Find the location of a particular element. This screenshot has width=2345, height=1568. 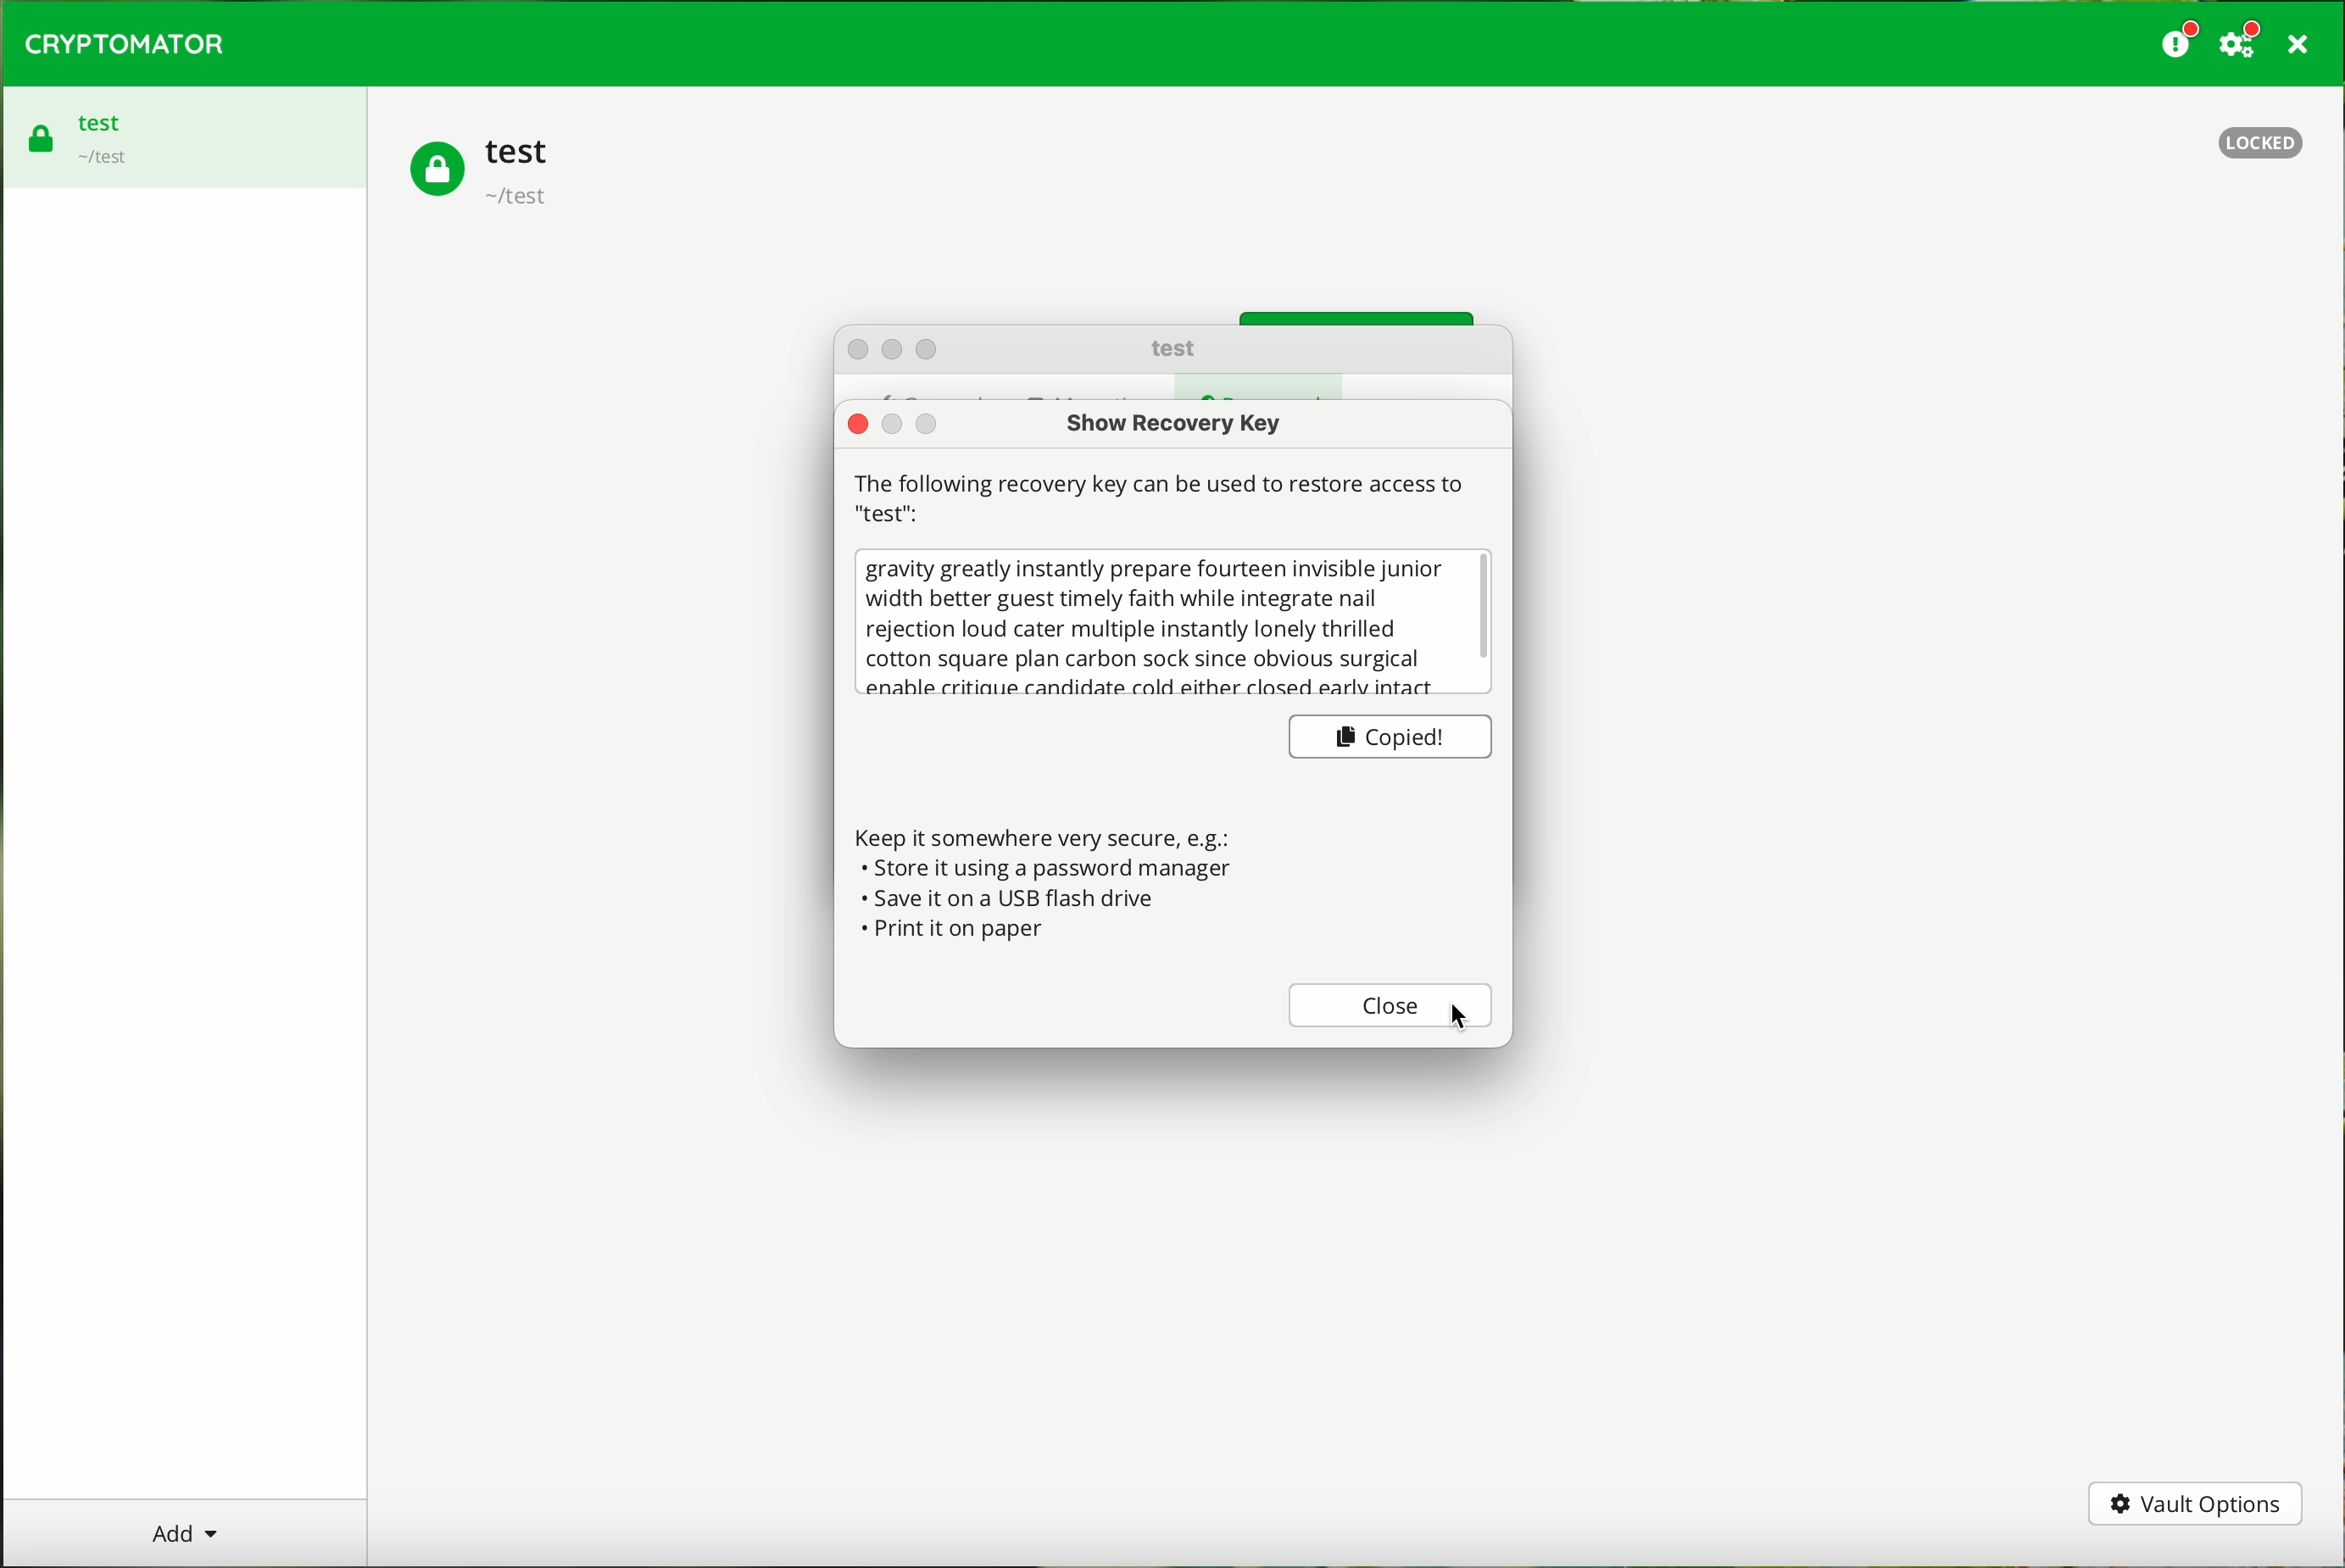

close is located at coordinates (858, 423).